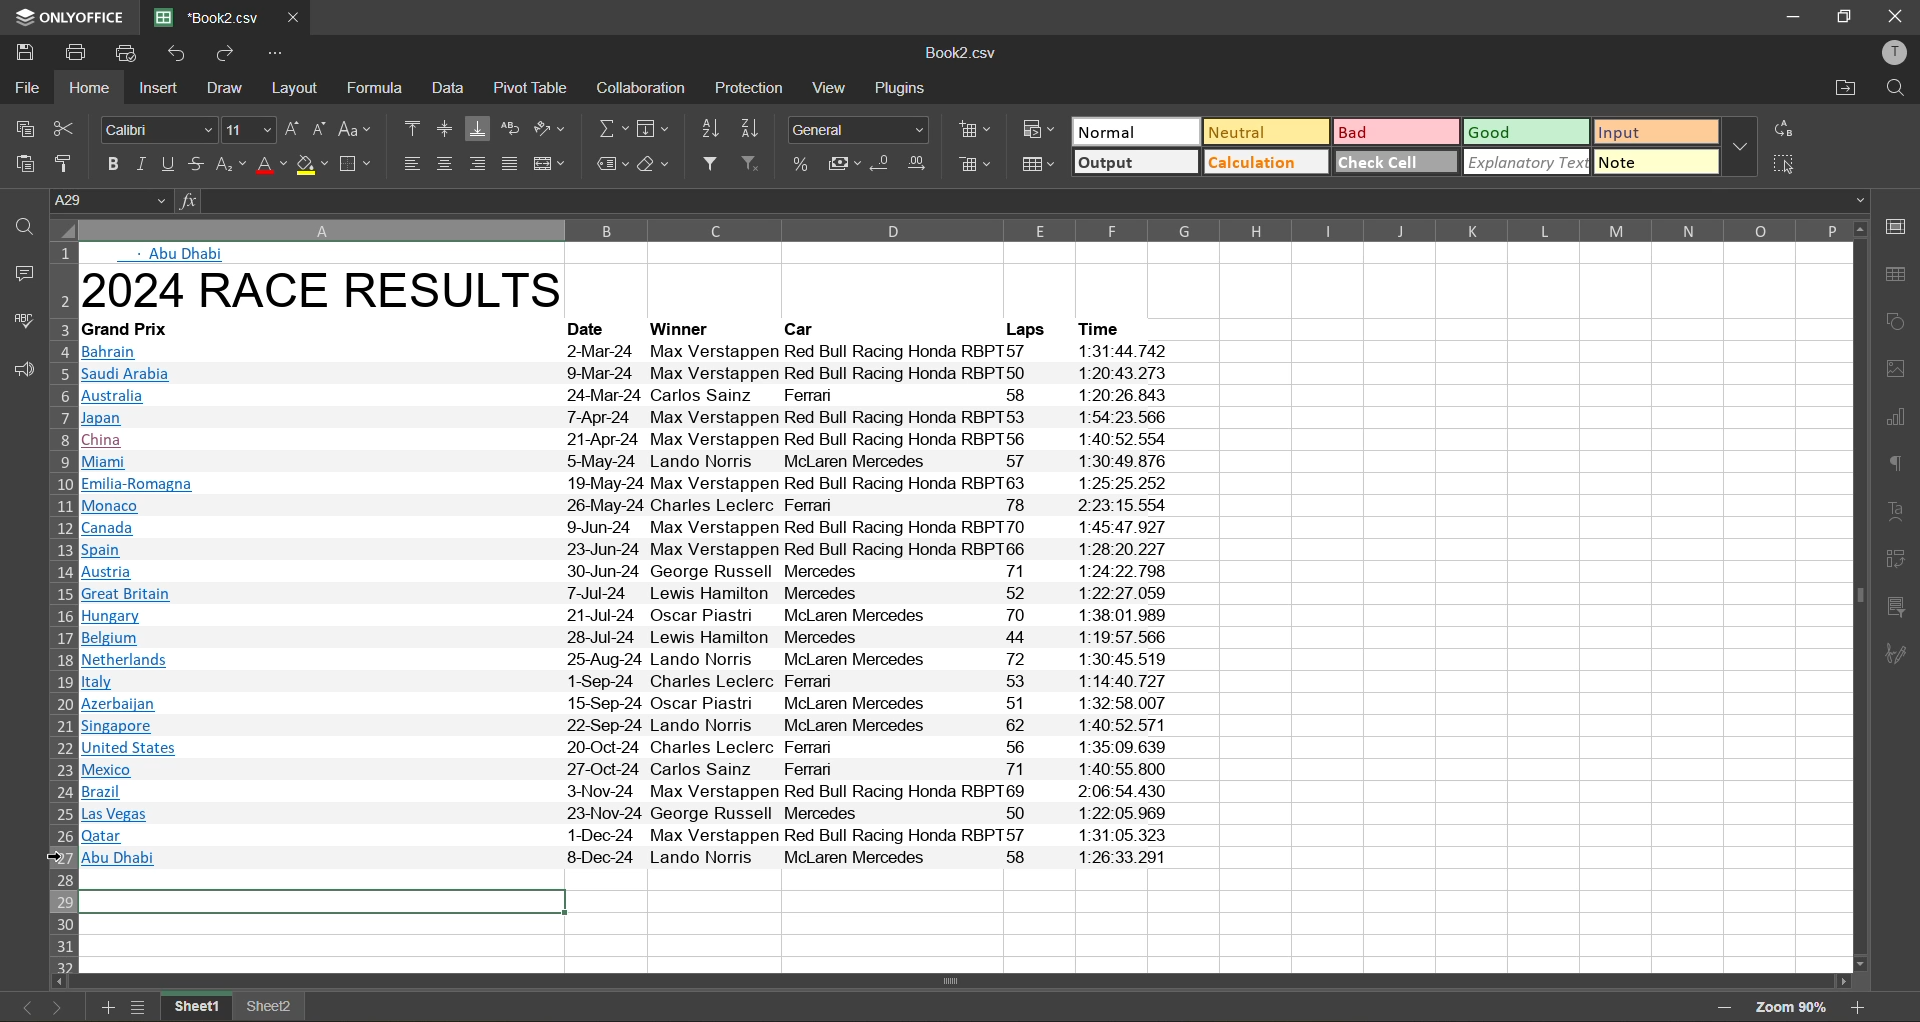 This screenshot has width=1920, height=1022. What do you see at coordinates (552, 129) in the screenshot?
I see `orientation` at bounding box center [552, 129].